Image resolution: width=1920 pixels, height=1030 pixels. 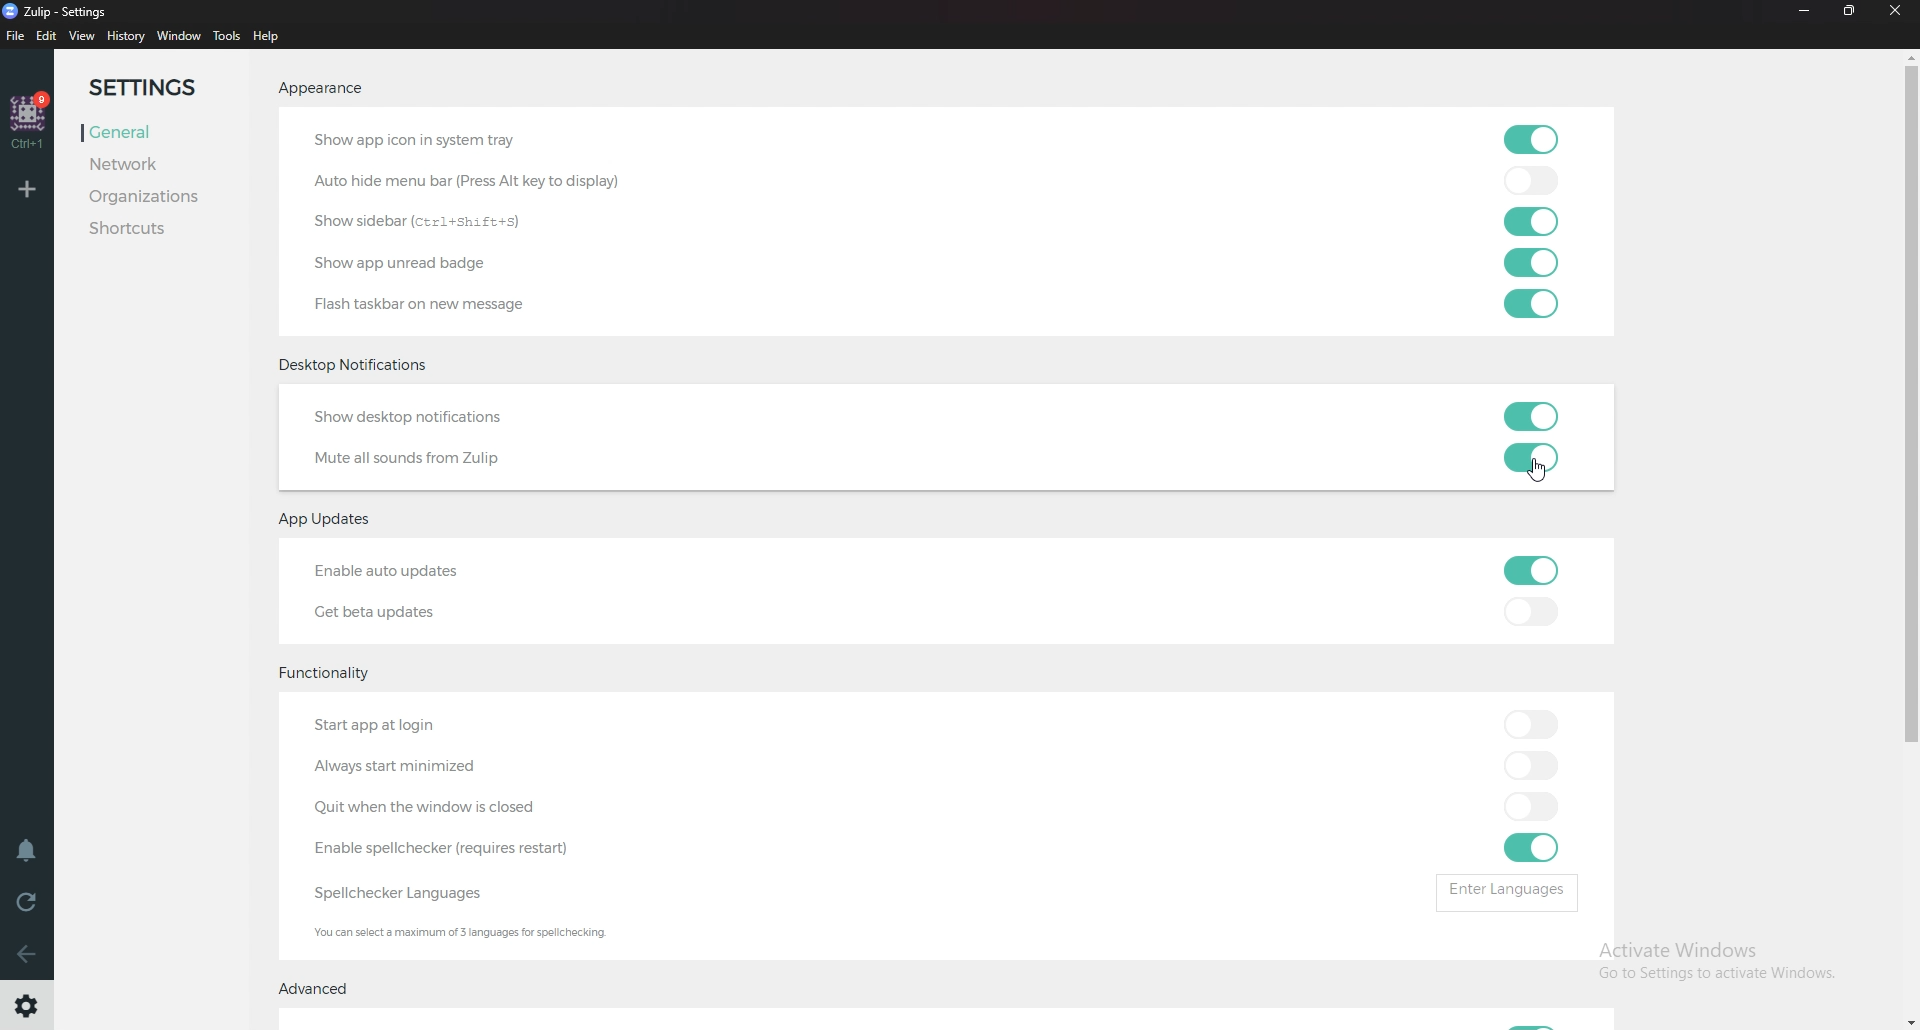 I want to click on toggle, so click(x=1532, y=306).